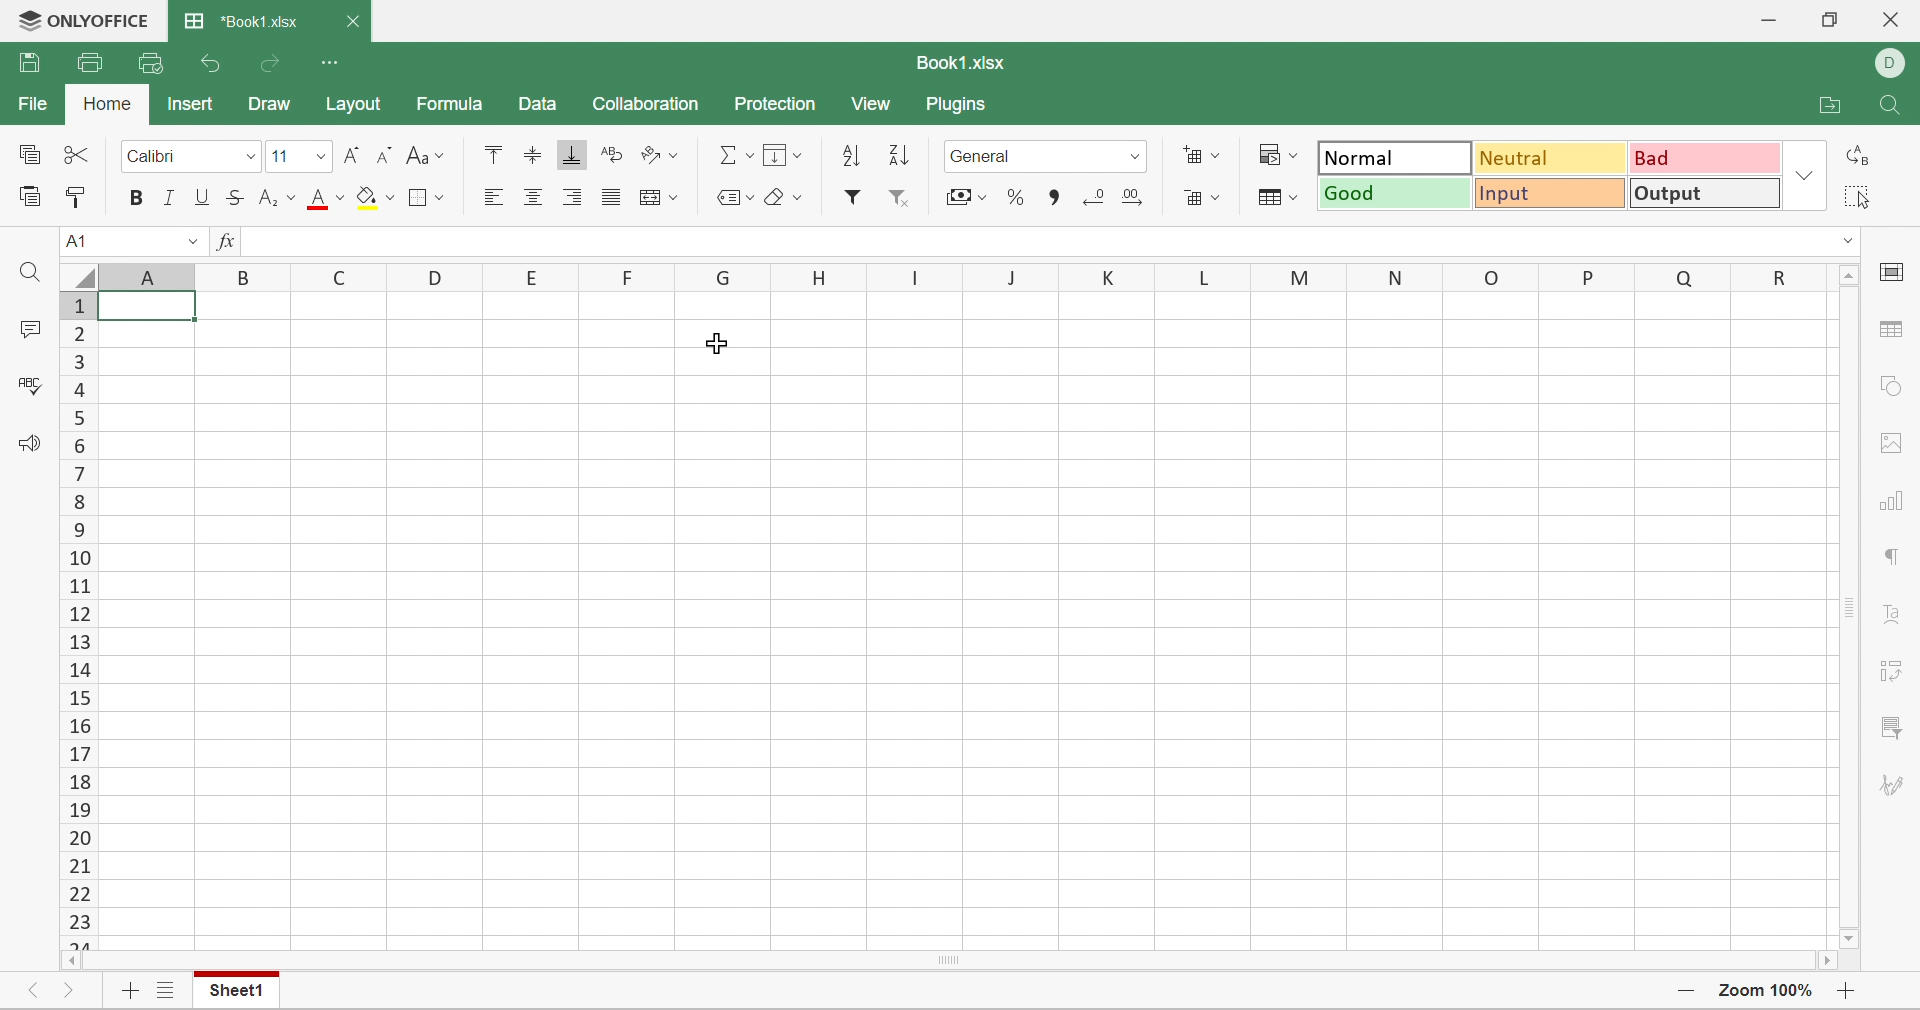  Describe the element at coordinates (238, 22) in the screenshot. I see `Book1.xlsx` at that location.